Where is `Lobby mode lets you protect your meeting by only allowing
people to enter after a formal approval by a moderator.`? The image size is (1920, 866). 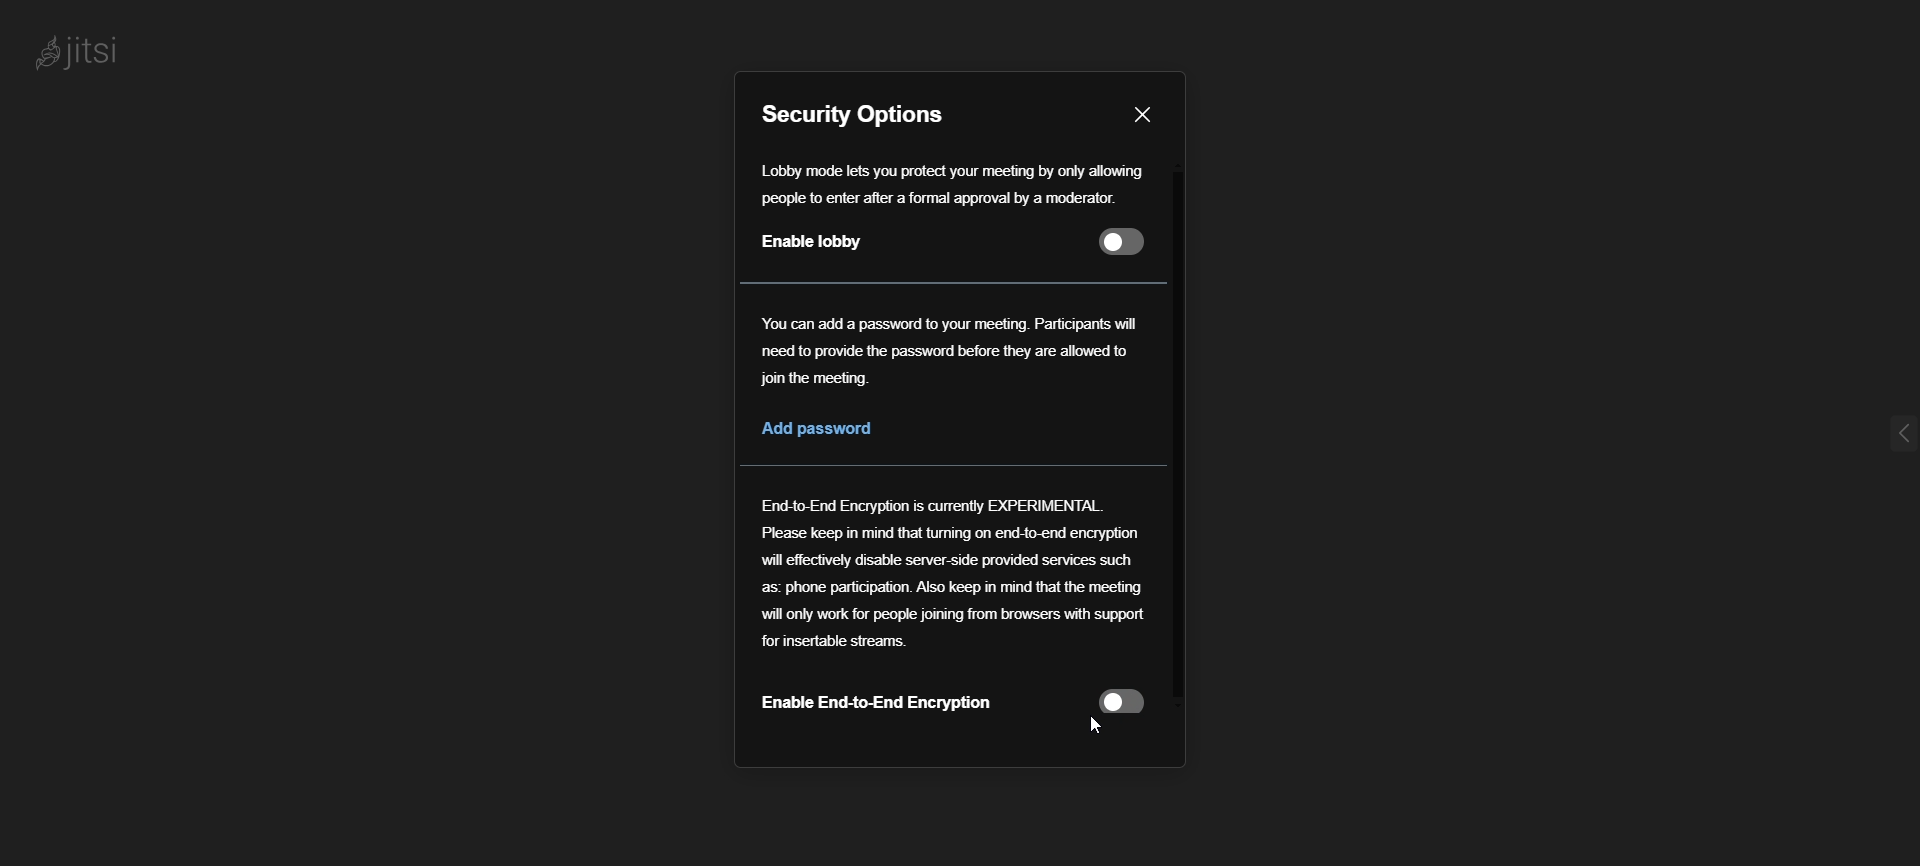
Lobby mode lets you protect your meeting by only allowing
people to enter after a formal approval by a moderator. is located at coordinates (946, 183).